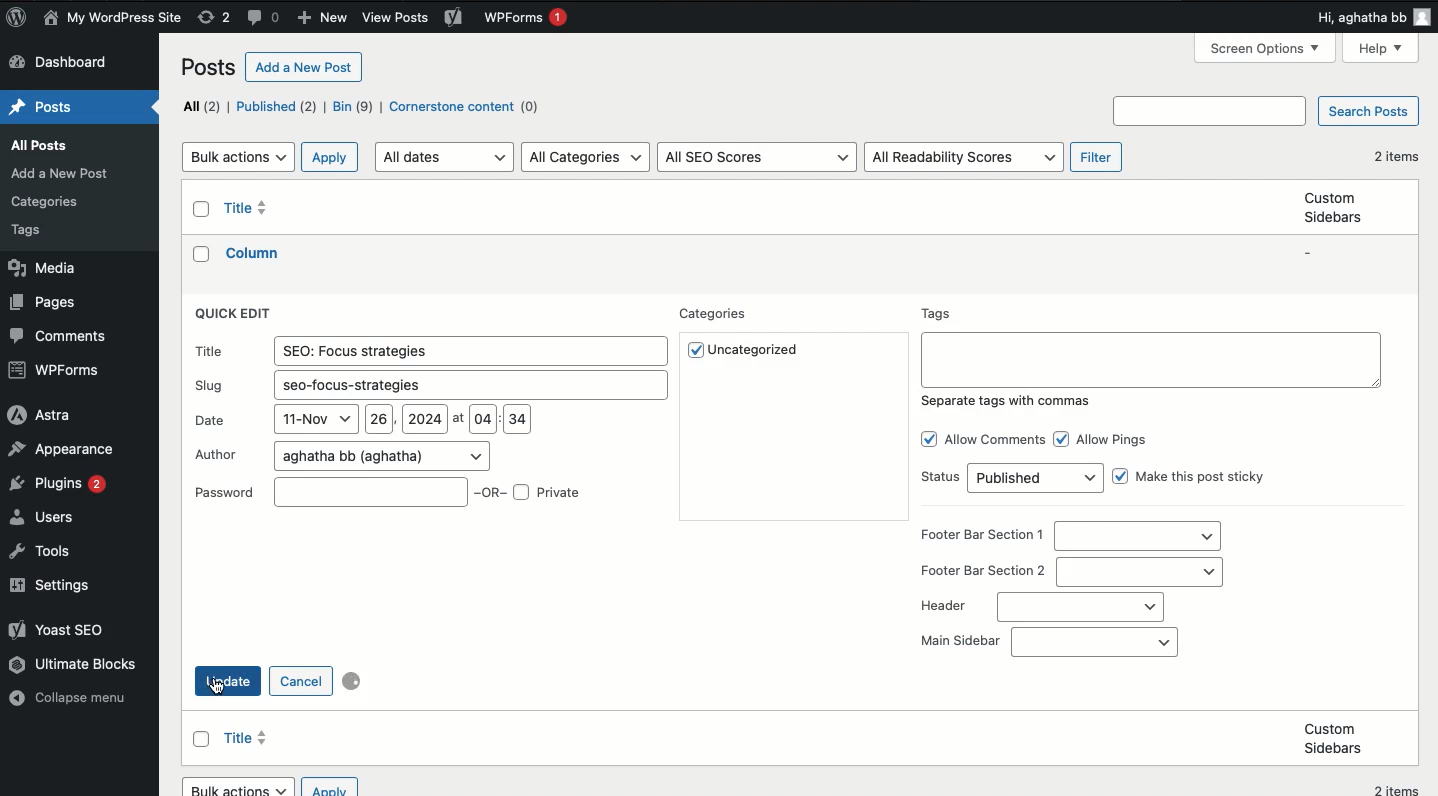 The width and height of the screenshot is (1438, 796). I want to click on Title, so click(471, 349).